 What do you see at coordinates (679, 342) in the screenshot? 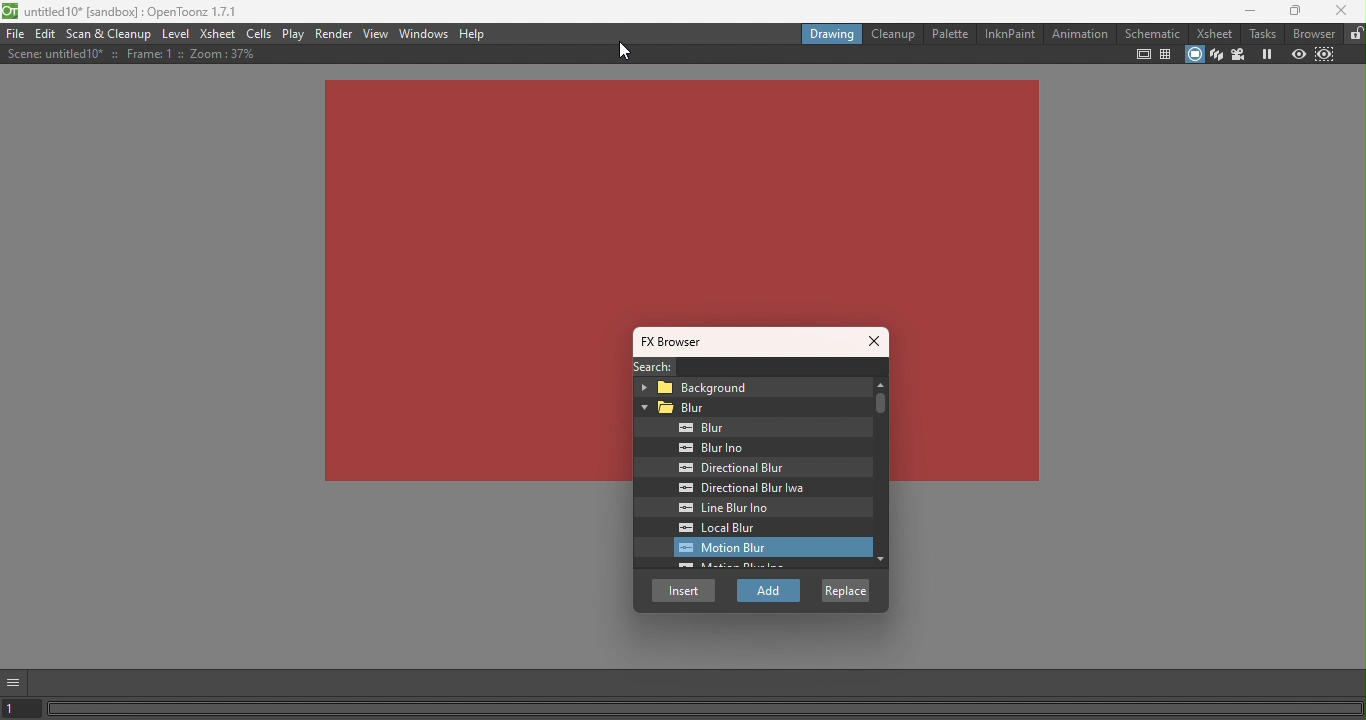
I see `FX browser` at bounding box center [679, 342].